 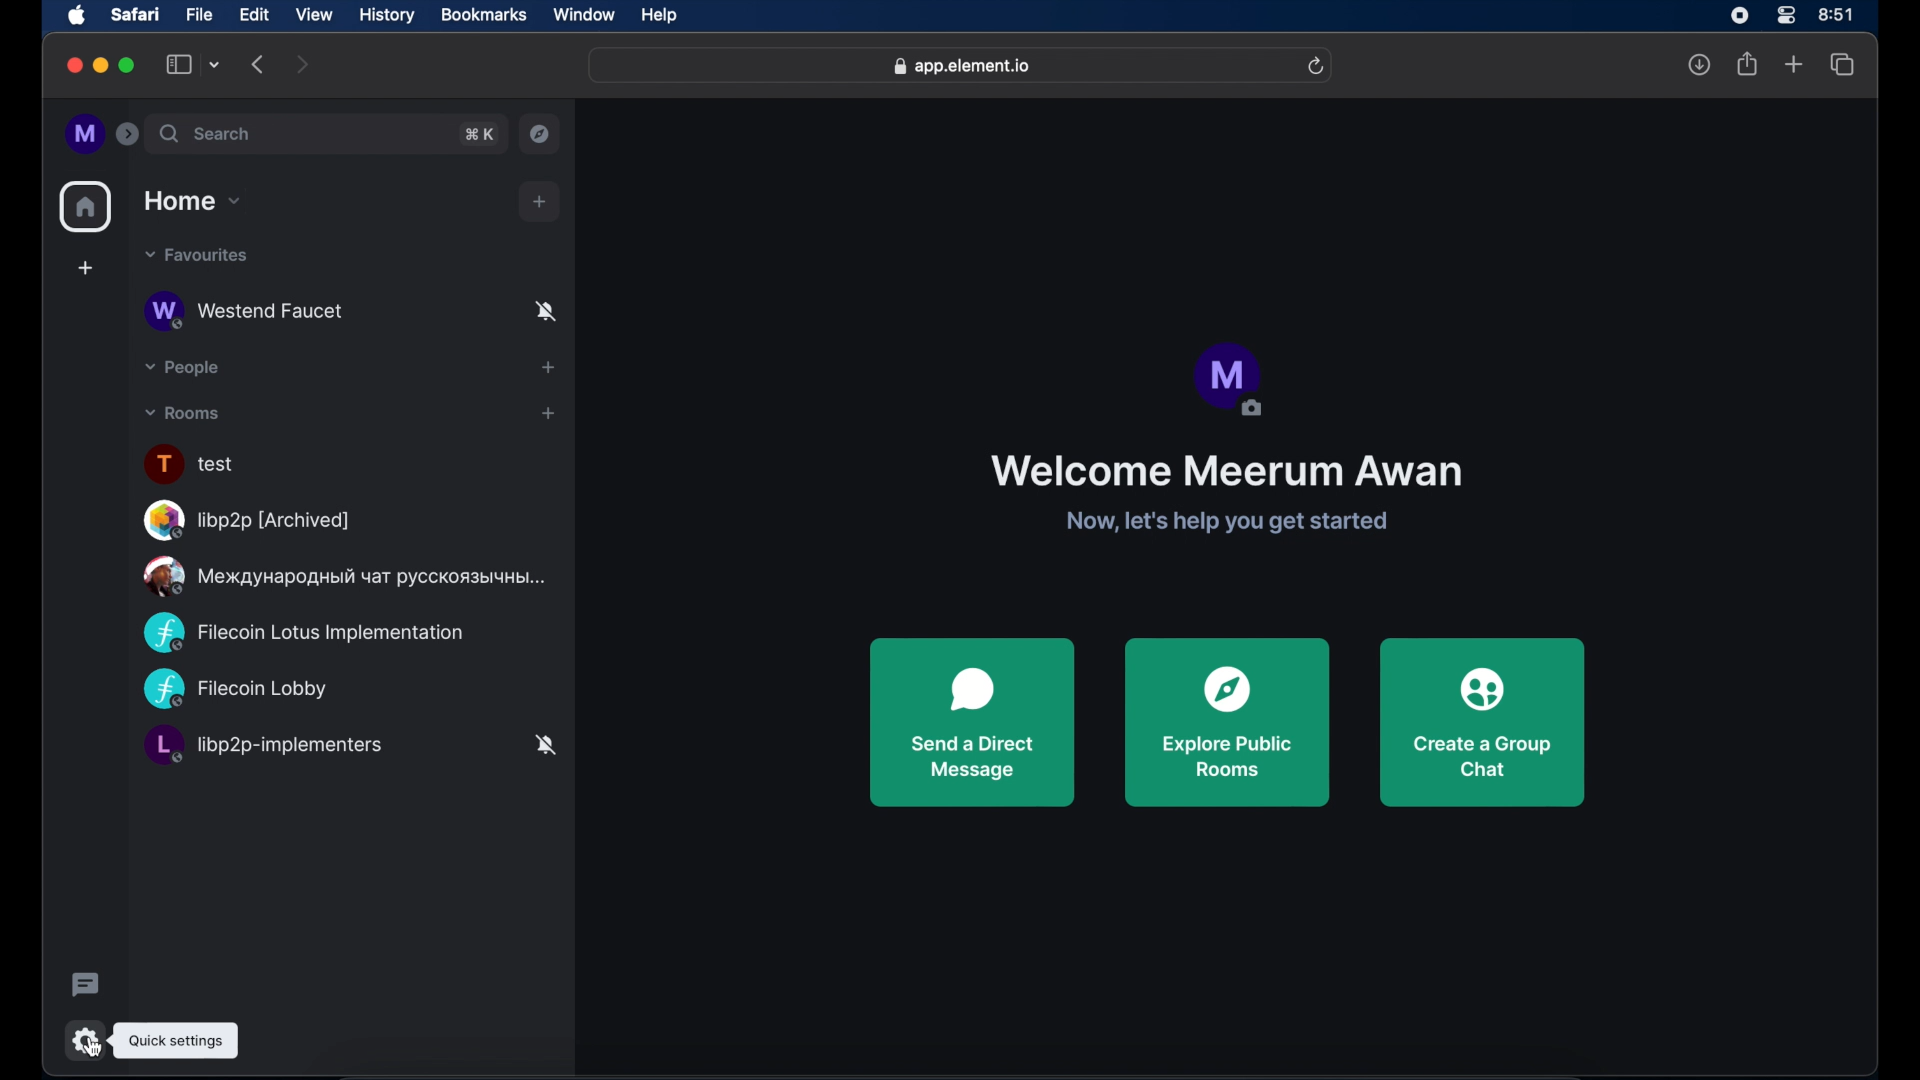 I want to click on downloads, so click(x=1693, y=63).